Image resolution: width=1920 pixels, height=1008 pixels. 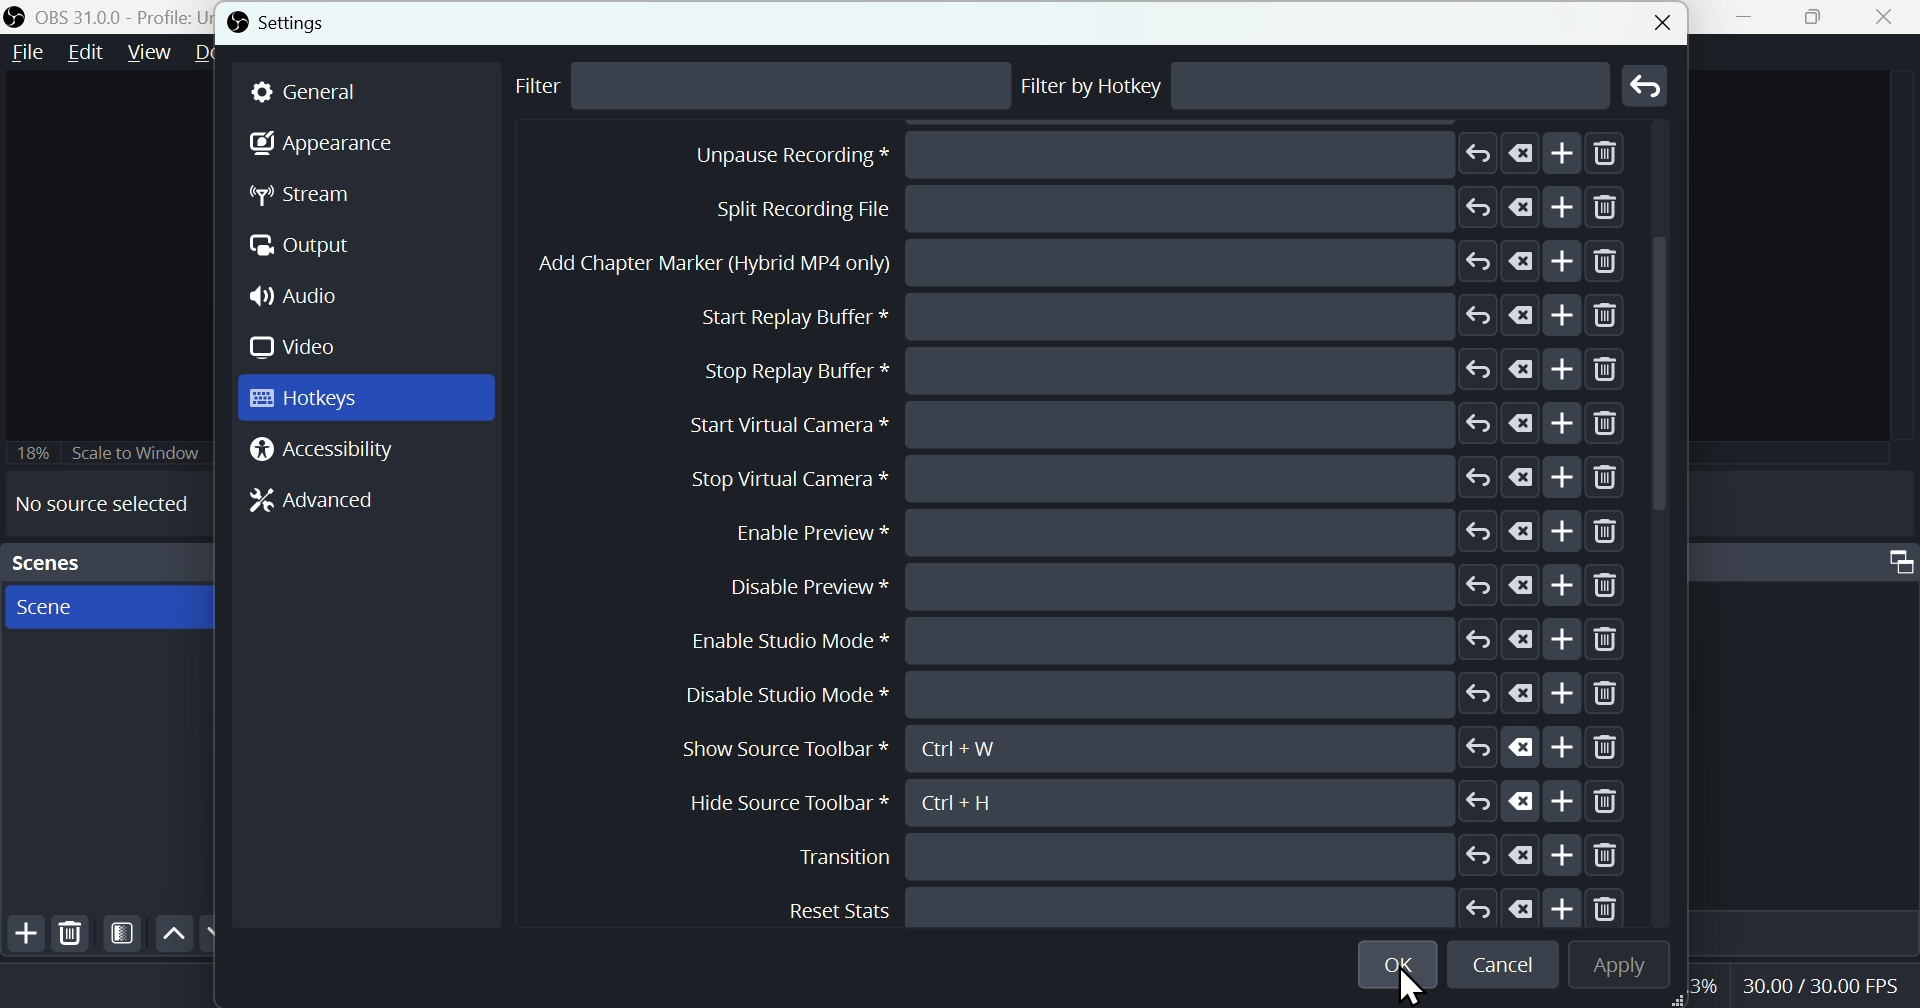 What do you see at coordinates (552, 88) in the screenshot?
I see `Filter` at bounding box center [552, 88].